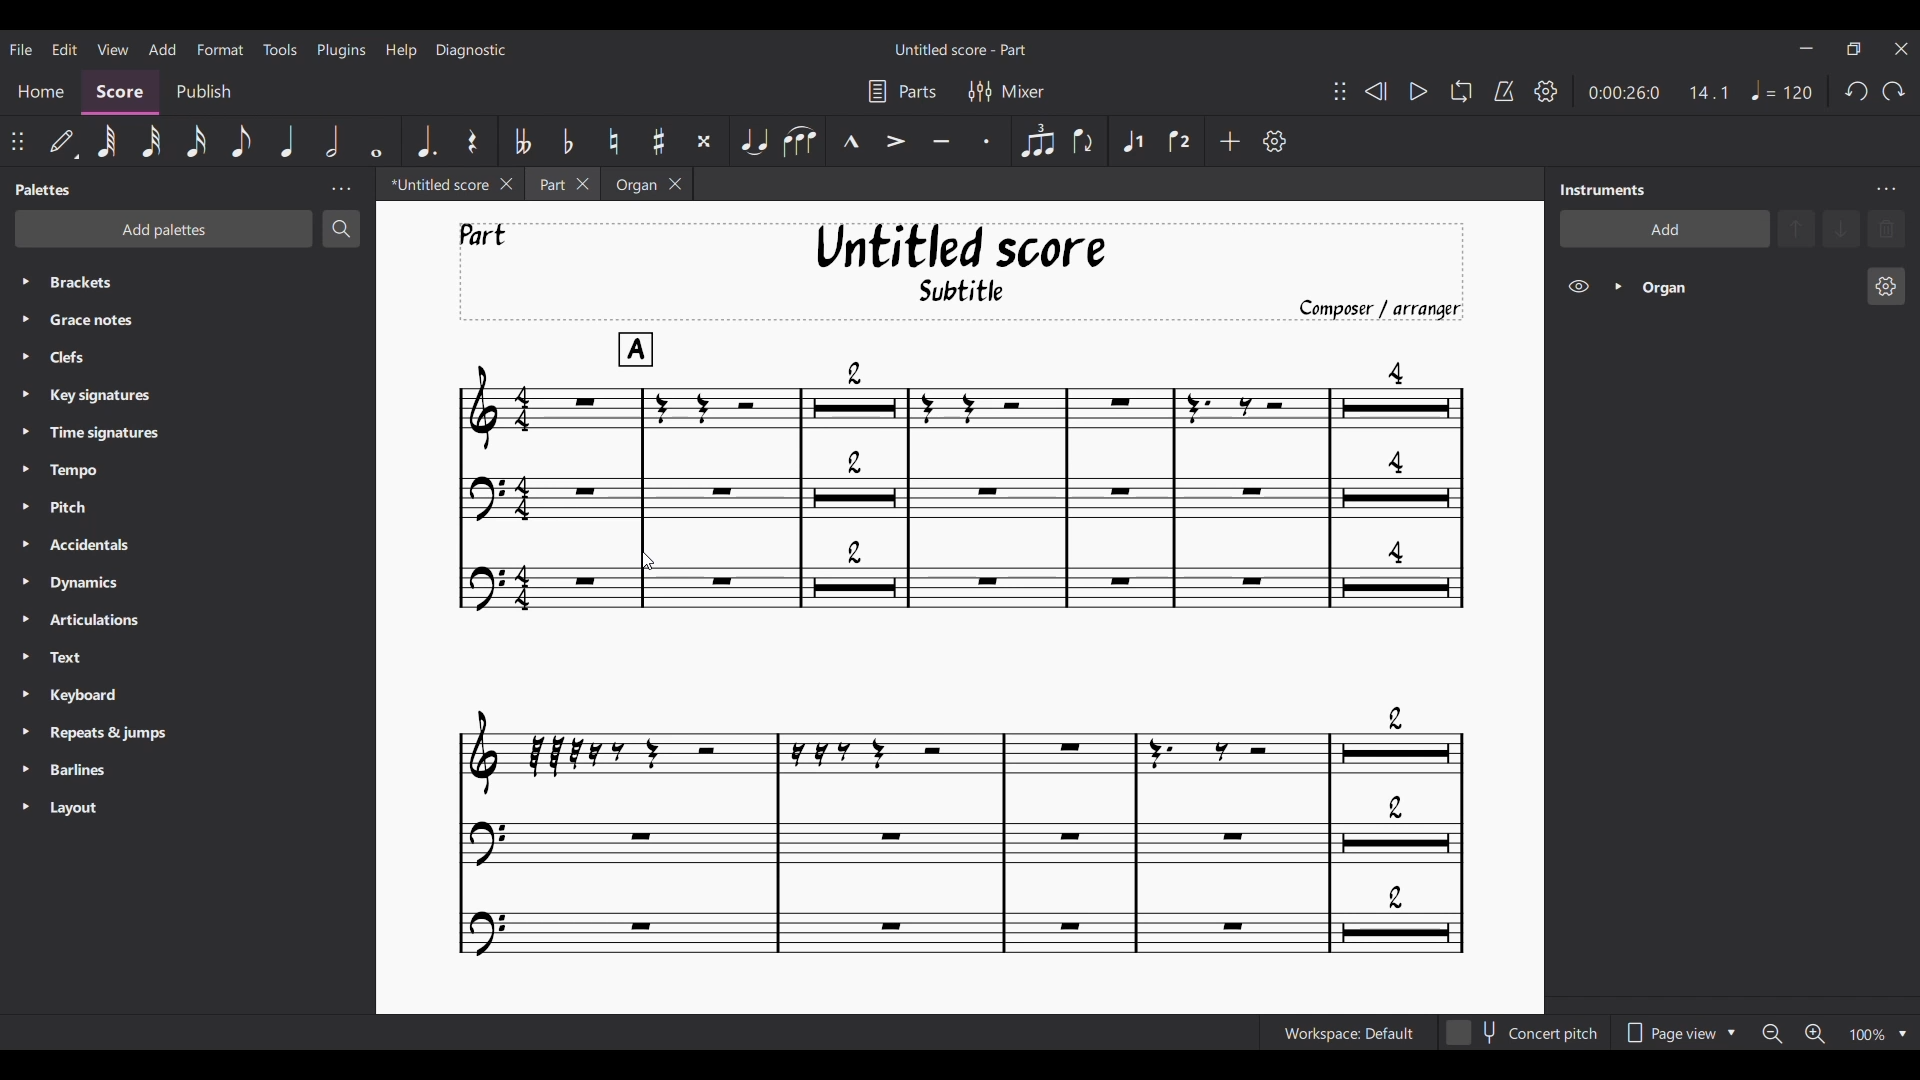 The height and width of the screenshot is (1080, 1920). Describe the element at coordinates (801, 141) in the screenshot. I see `Slur` at that location.